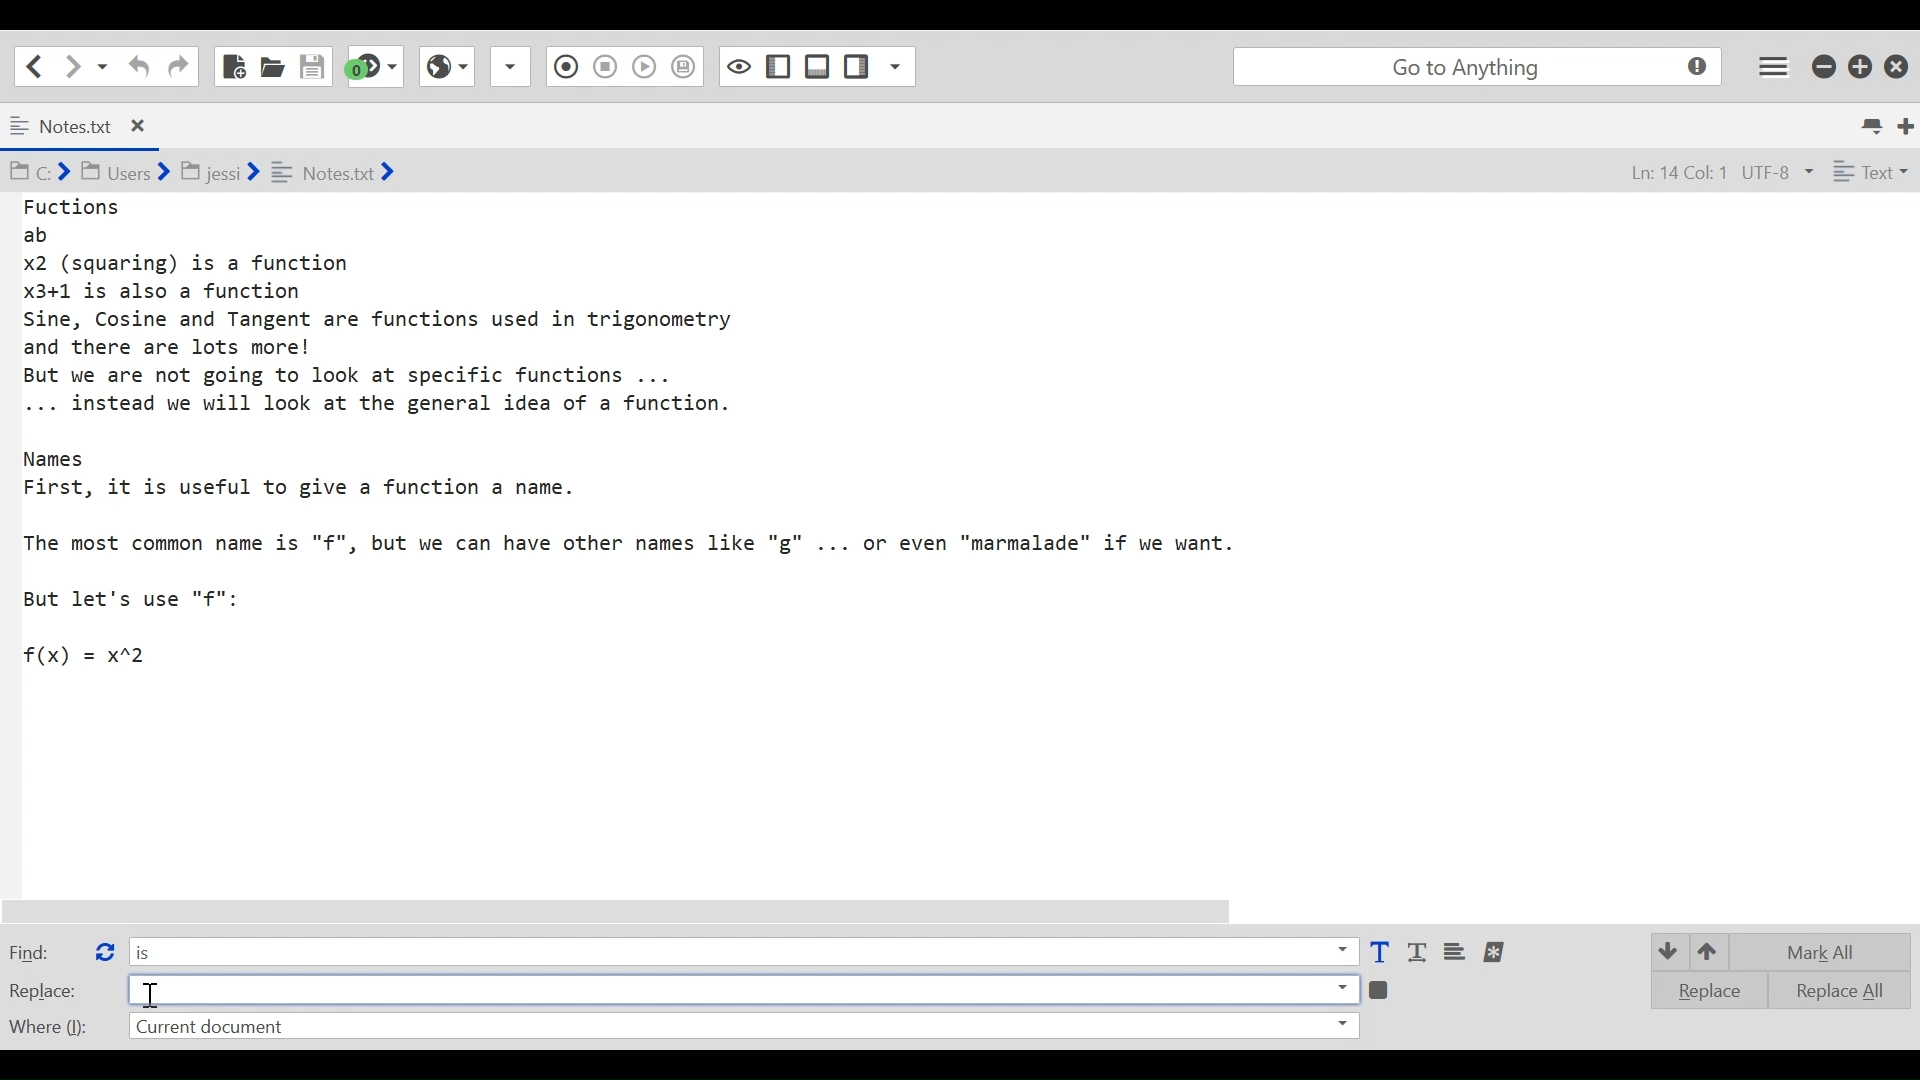  Describe the element at coordinates (1457, 953) in the screenshot. I see `Use Multiple Lines` at that location.